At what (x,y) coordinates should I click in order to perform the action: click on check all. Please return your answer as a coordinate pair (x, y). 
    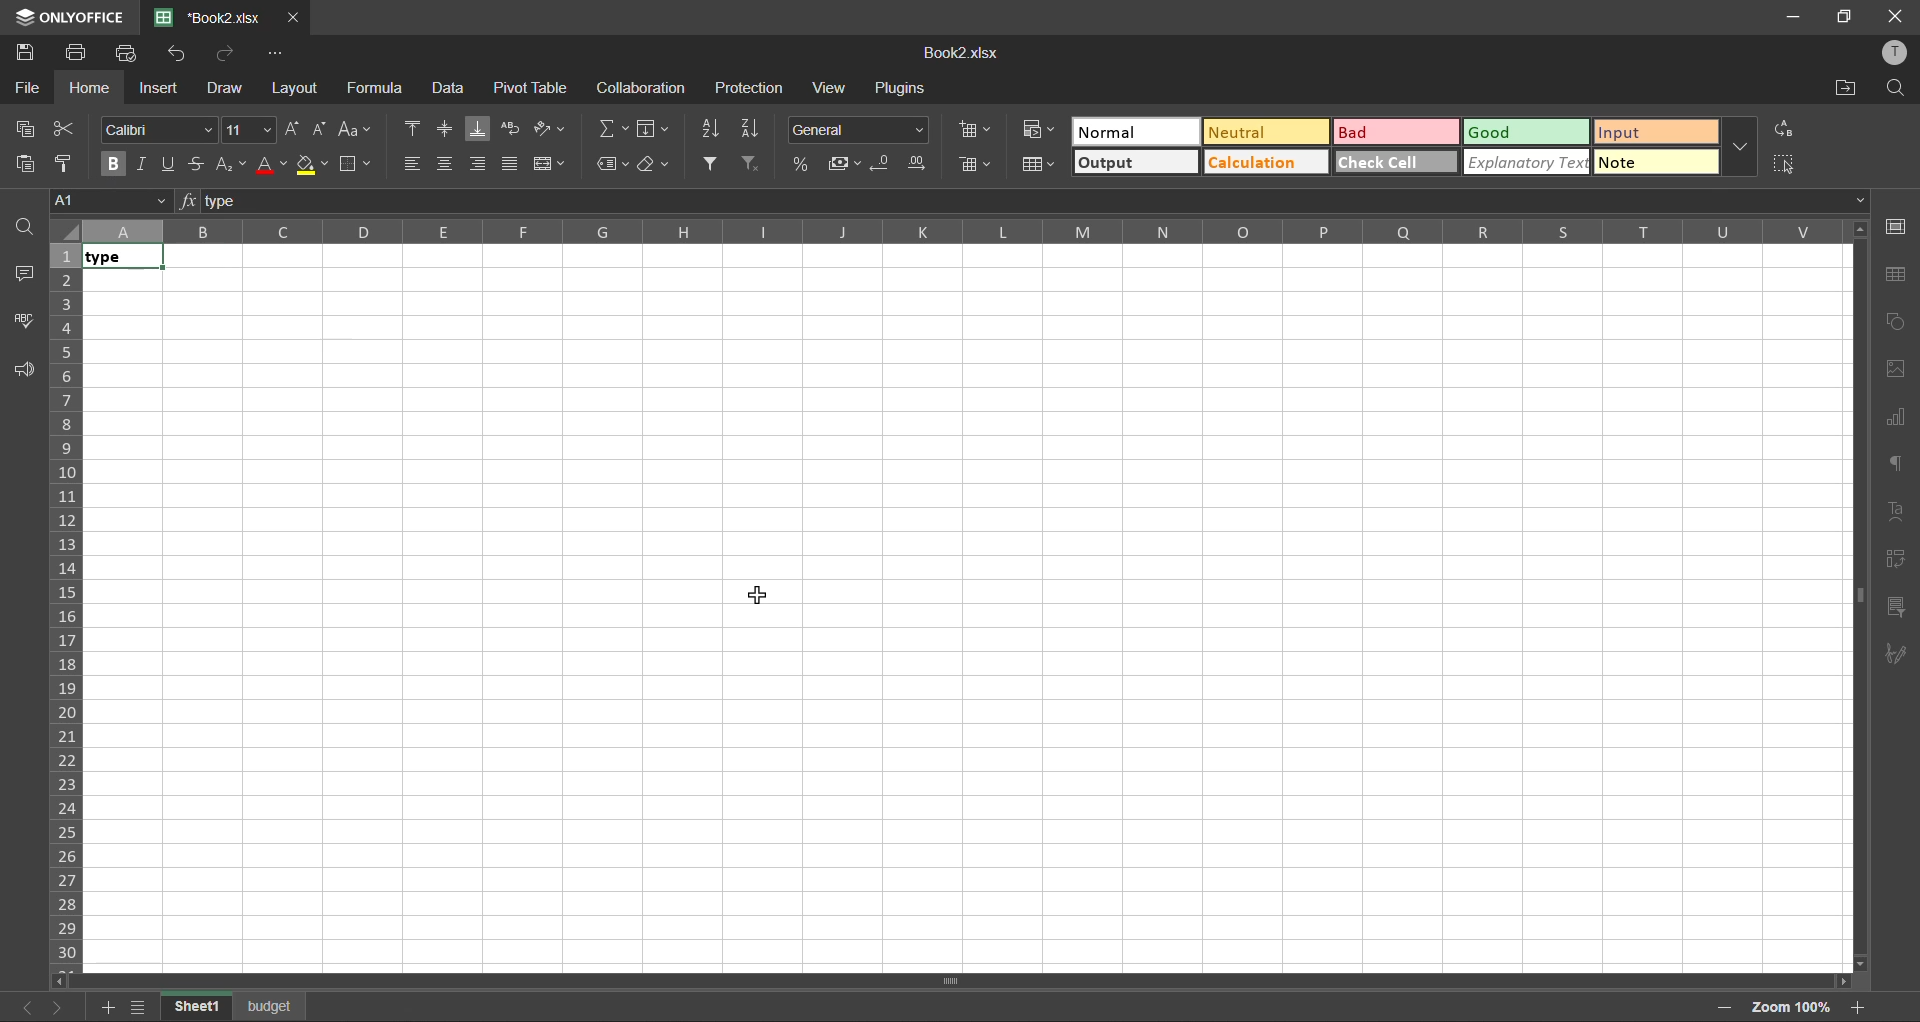
    Looking at the image, I should click on (1397, 161).